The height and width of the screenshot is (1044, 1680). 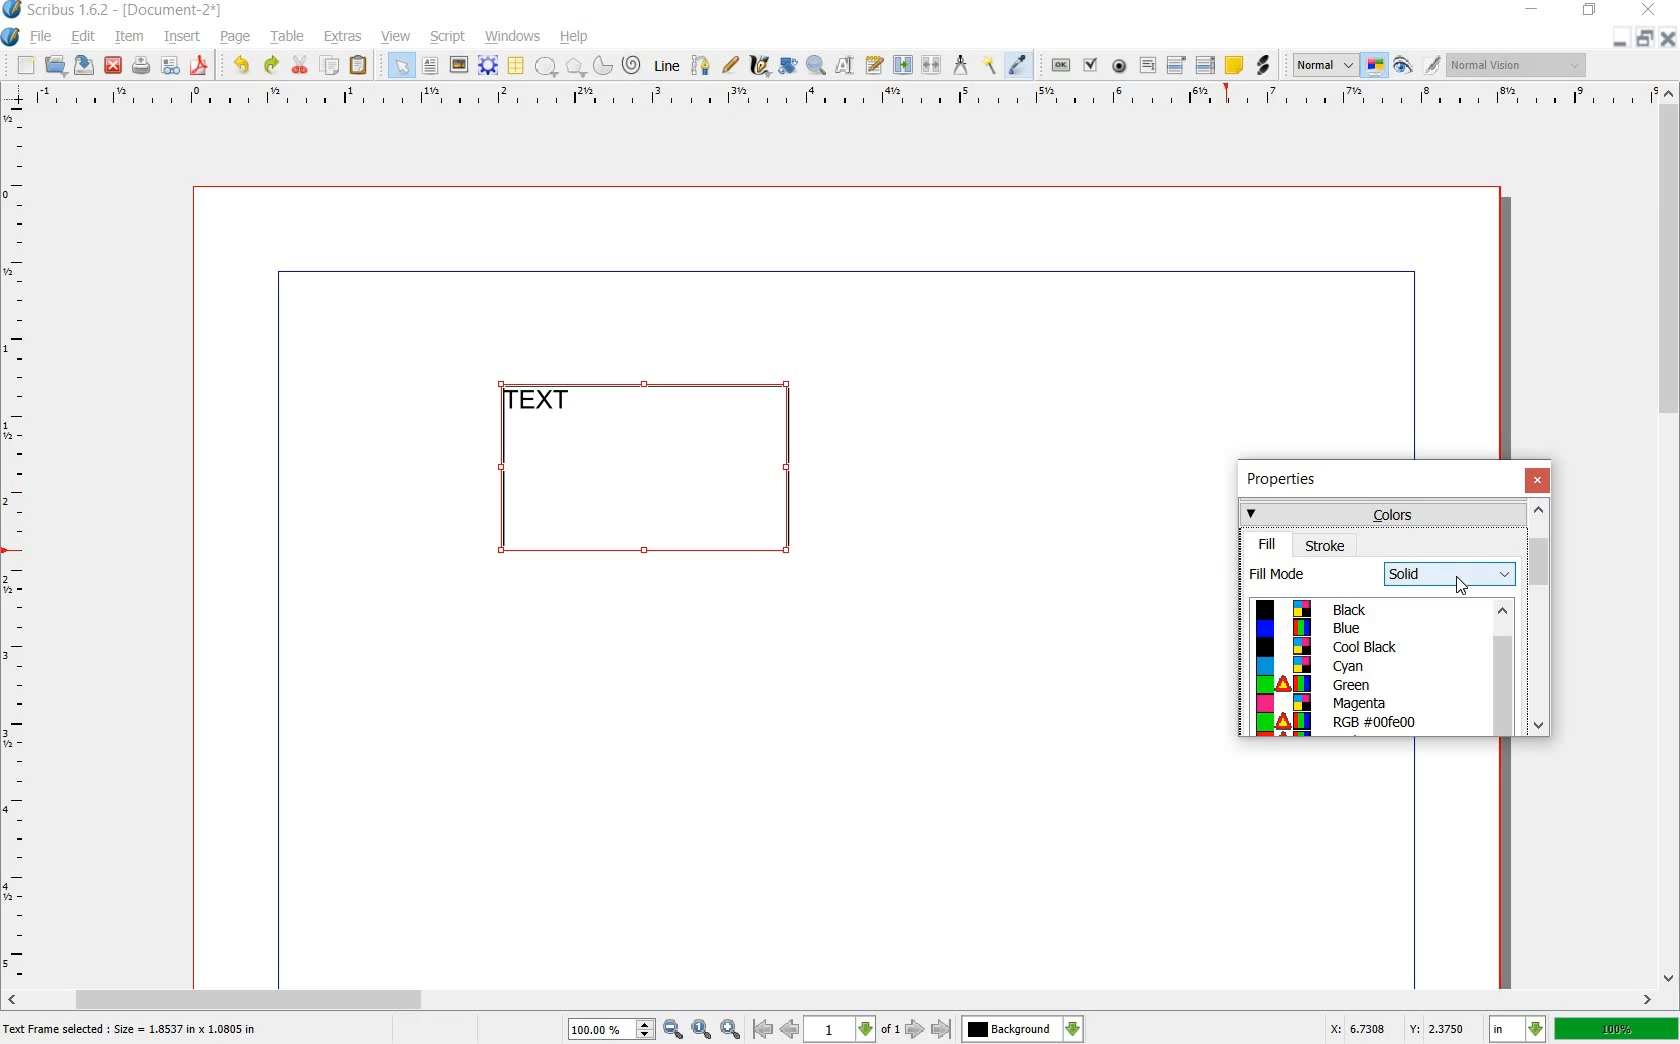 I want to click on Green, so click(x=1355, y=685).